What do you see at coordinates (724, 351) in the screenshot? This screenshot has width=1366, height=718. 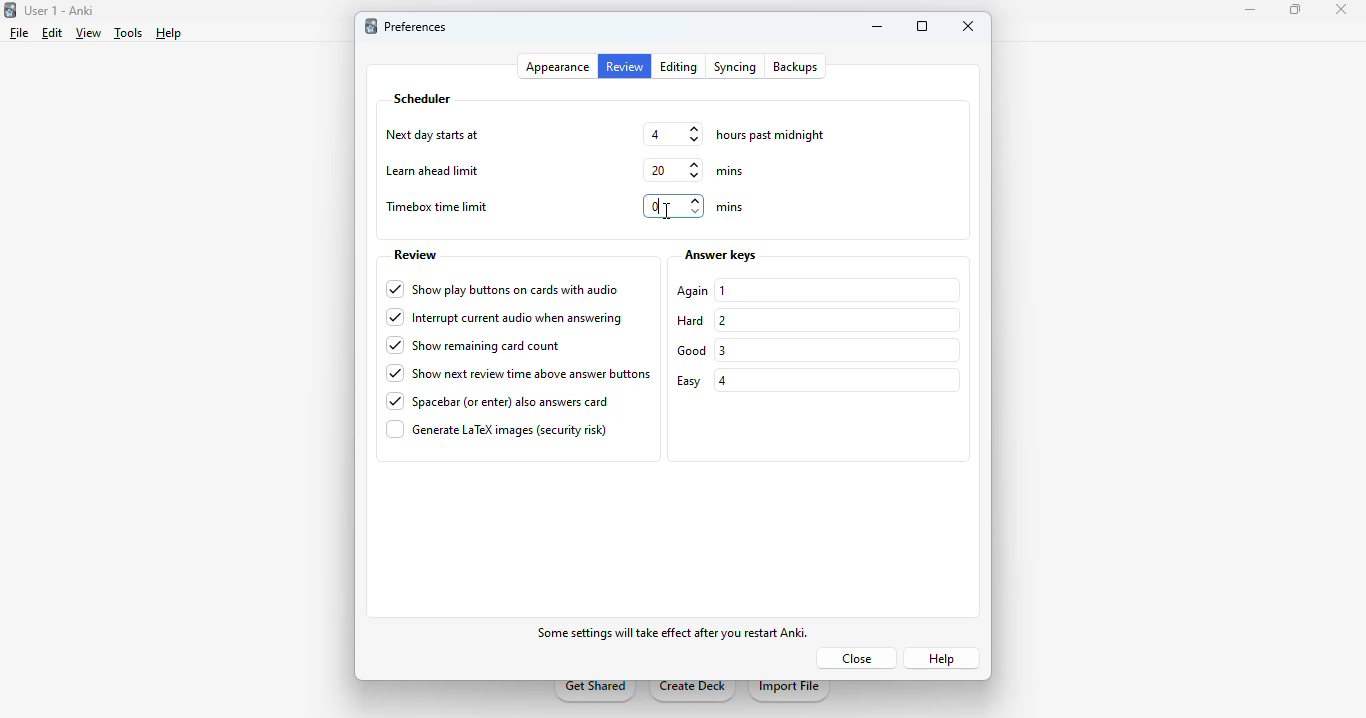 I see `3` at bounding box center [724, 351].